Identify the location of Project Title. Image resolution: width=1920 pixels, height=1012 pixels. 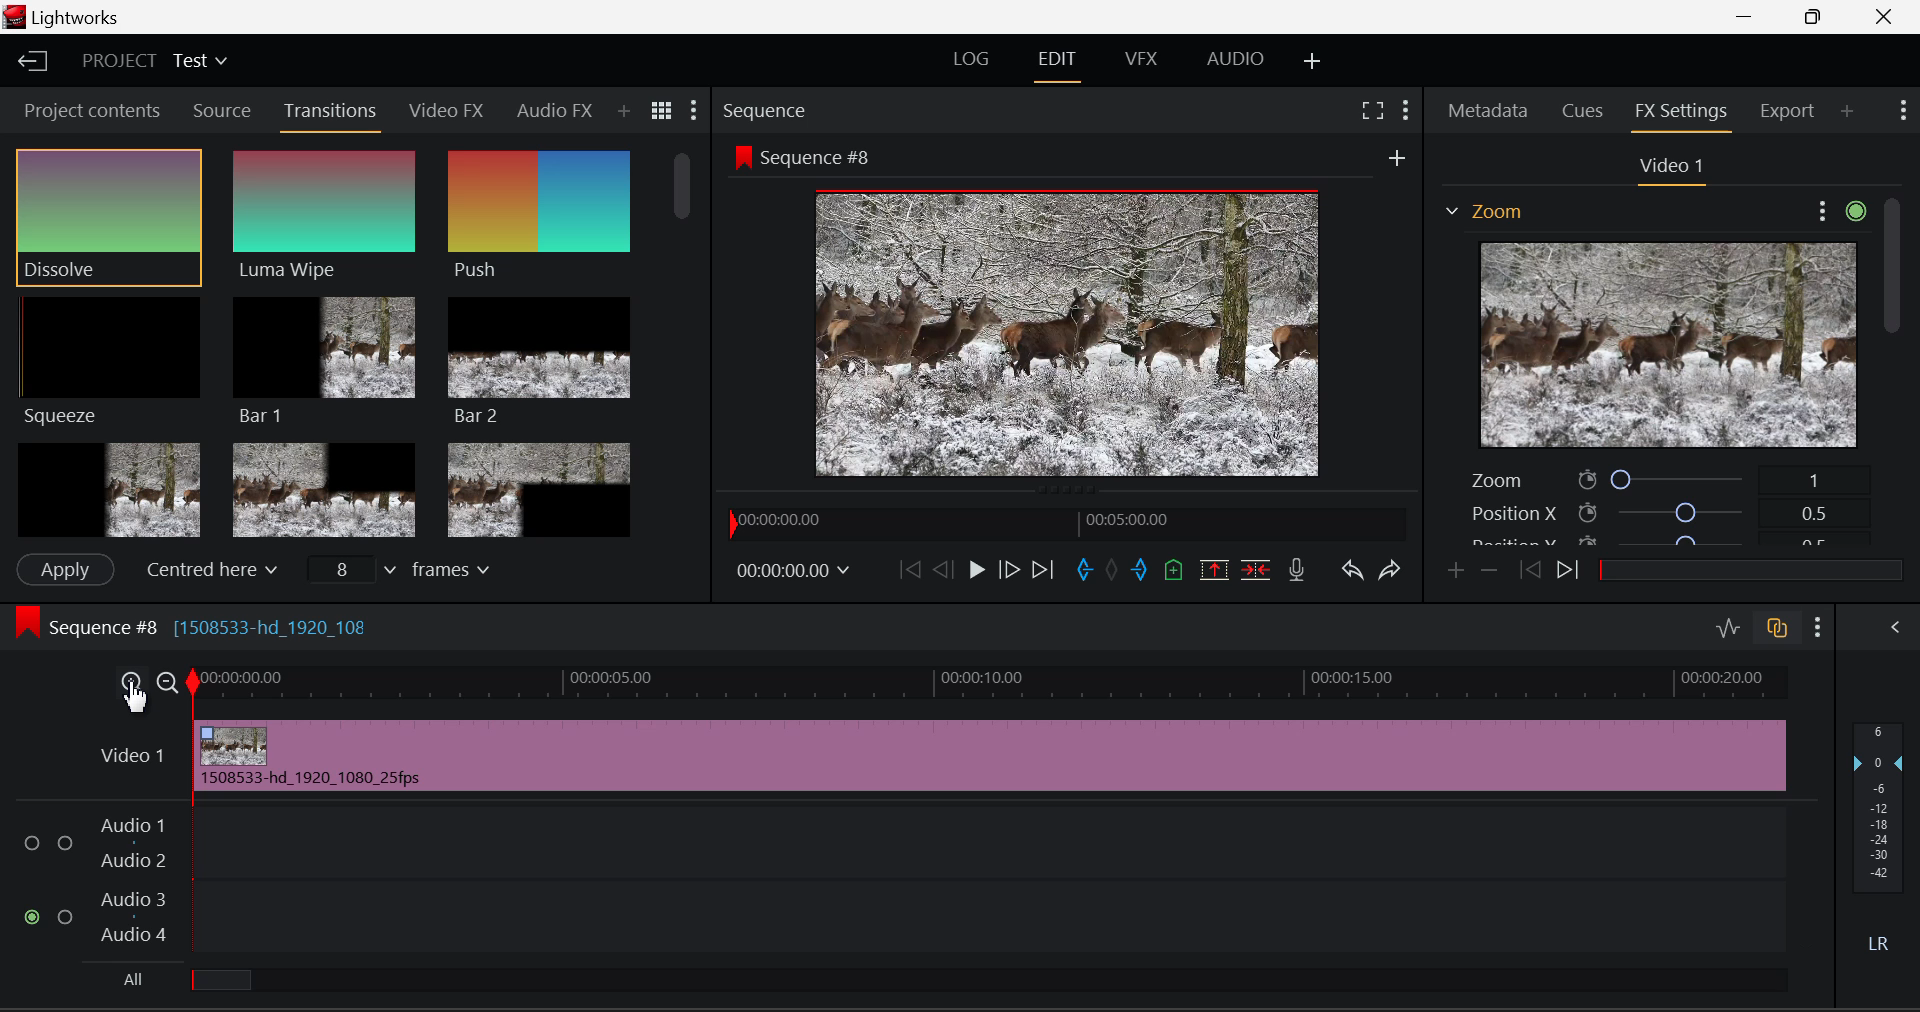
(154, 61).